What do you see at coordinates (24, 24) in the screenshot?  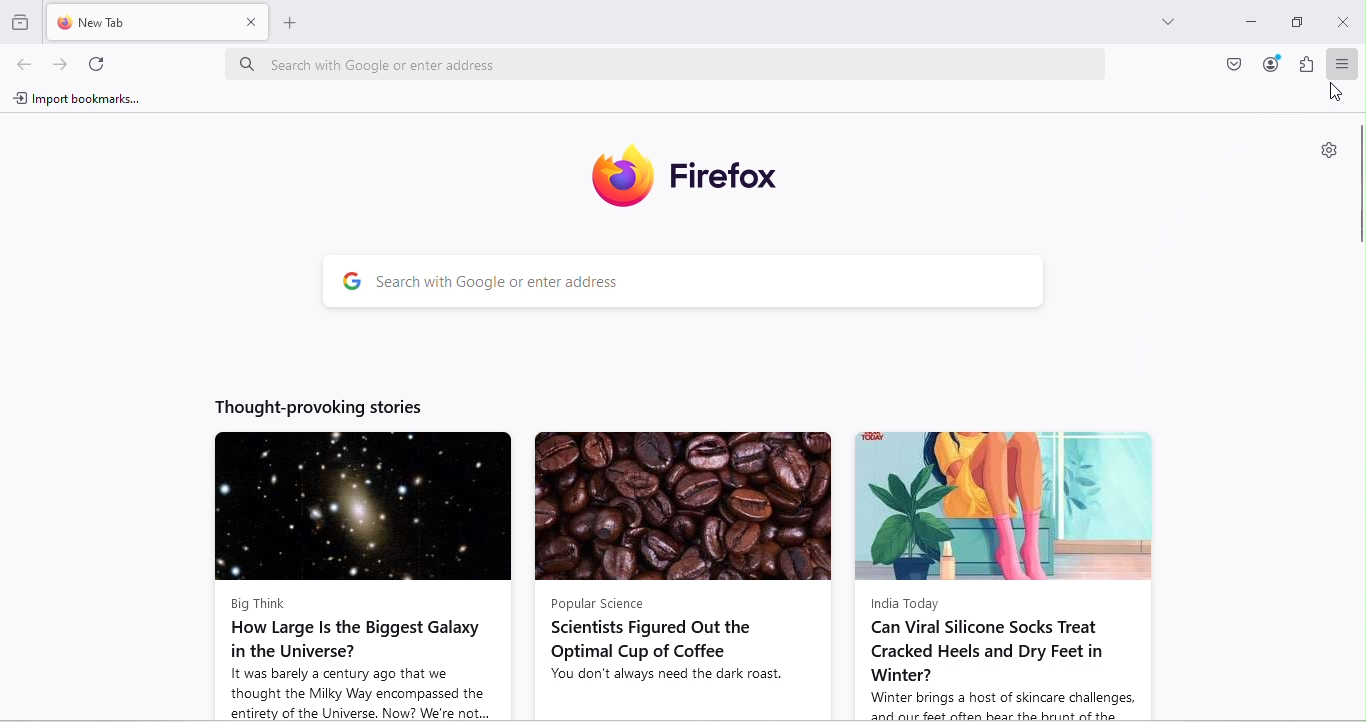 I see `Browse recent tabs across windows and devices` at bounding box center [24, 24].